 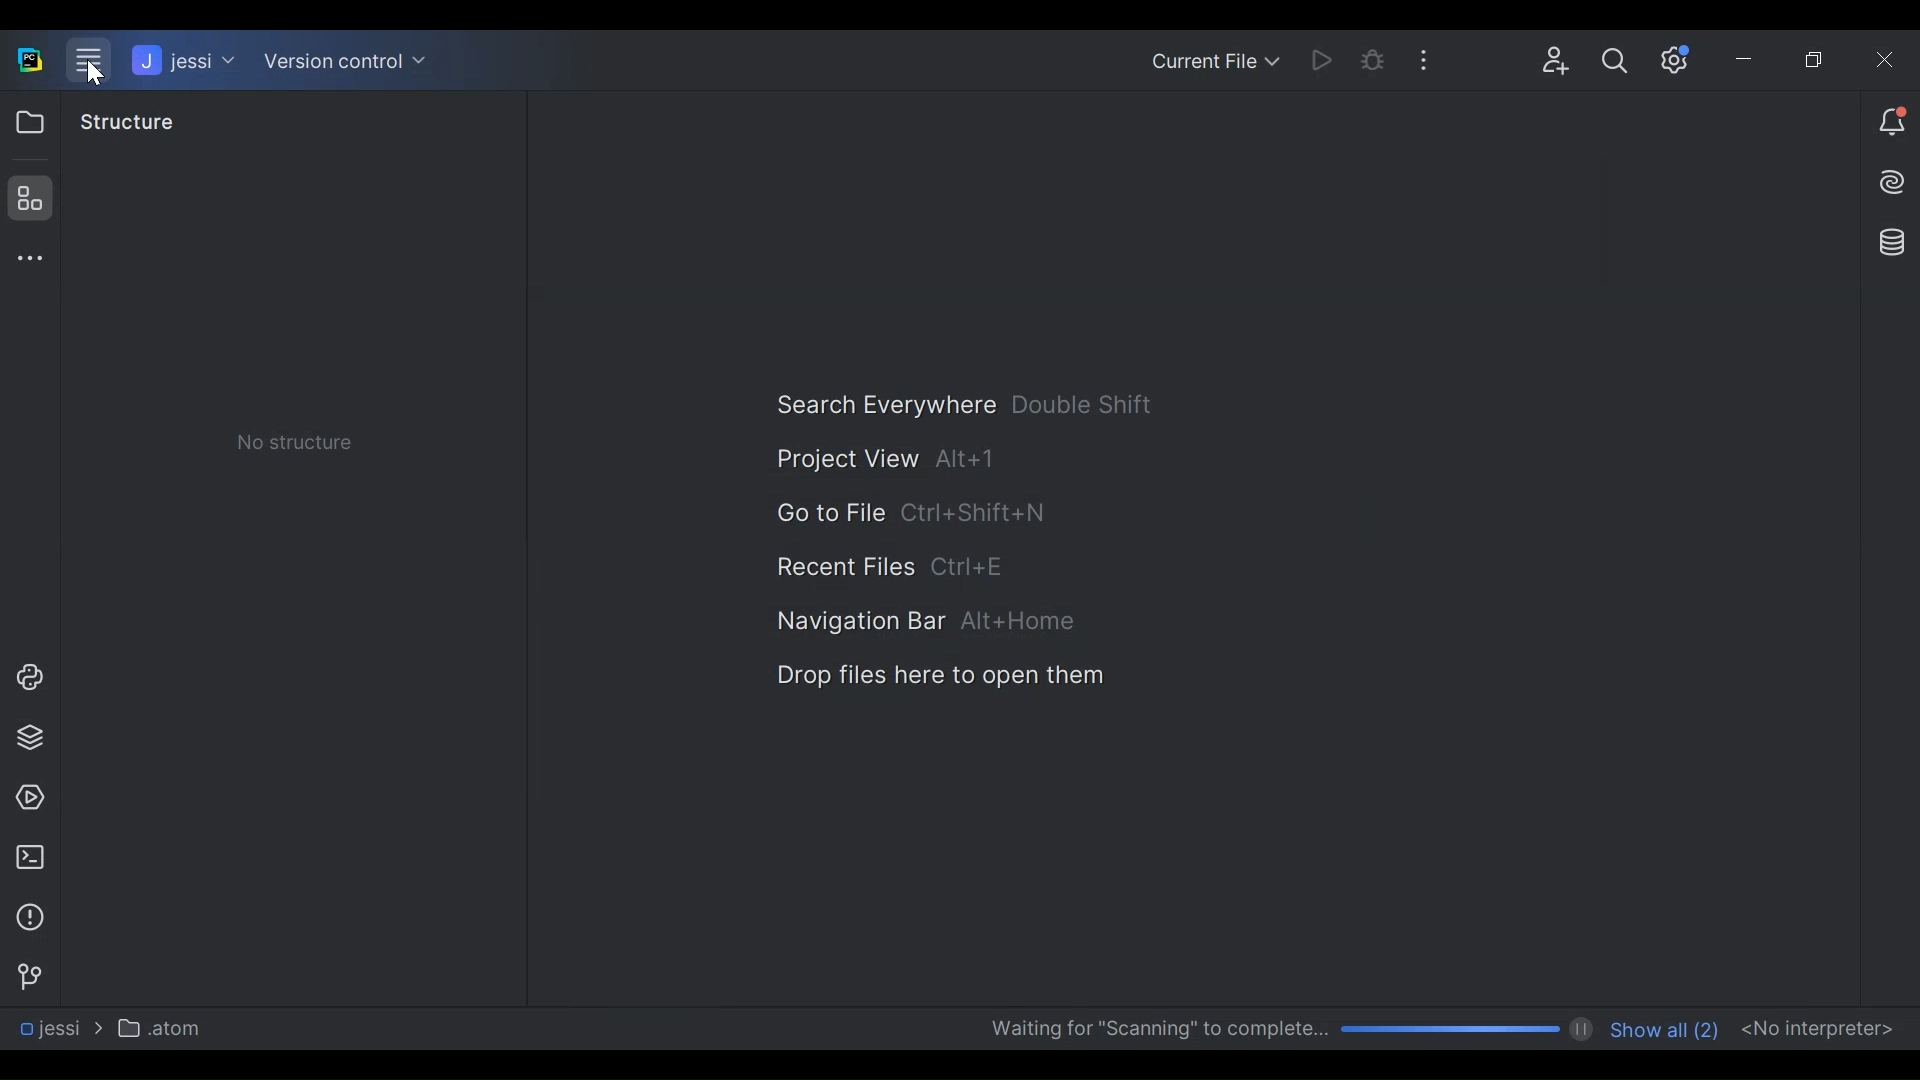 I want to click on Project View, so click(x=29, y=122).